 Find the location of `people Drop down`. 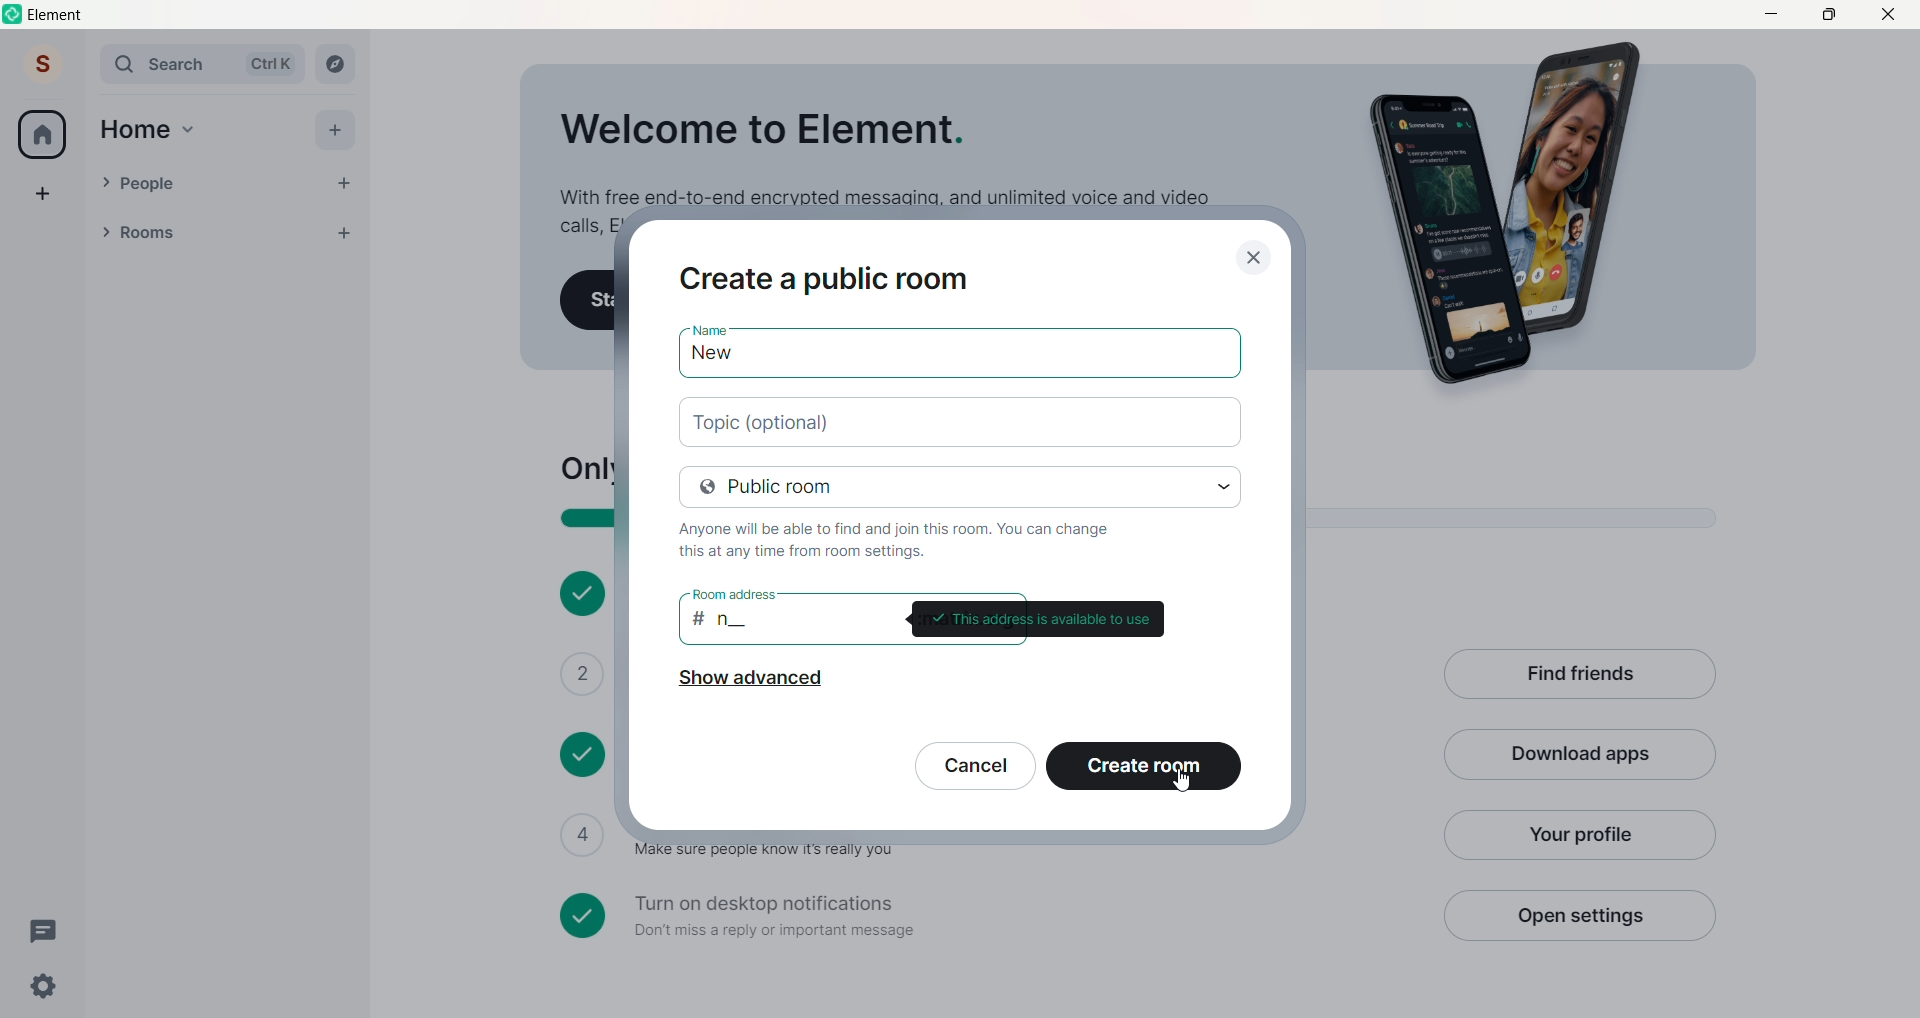

people Drop down is located at coordinates (105, 182).